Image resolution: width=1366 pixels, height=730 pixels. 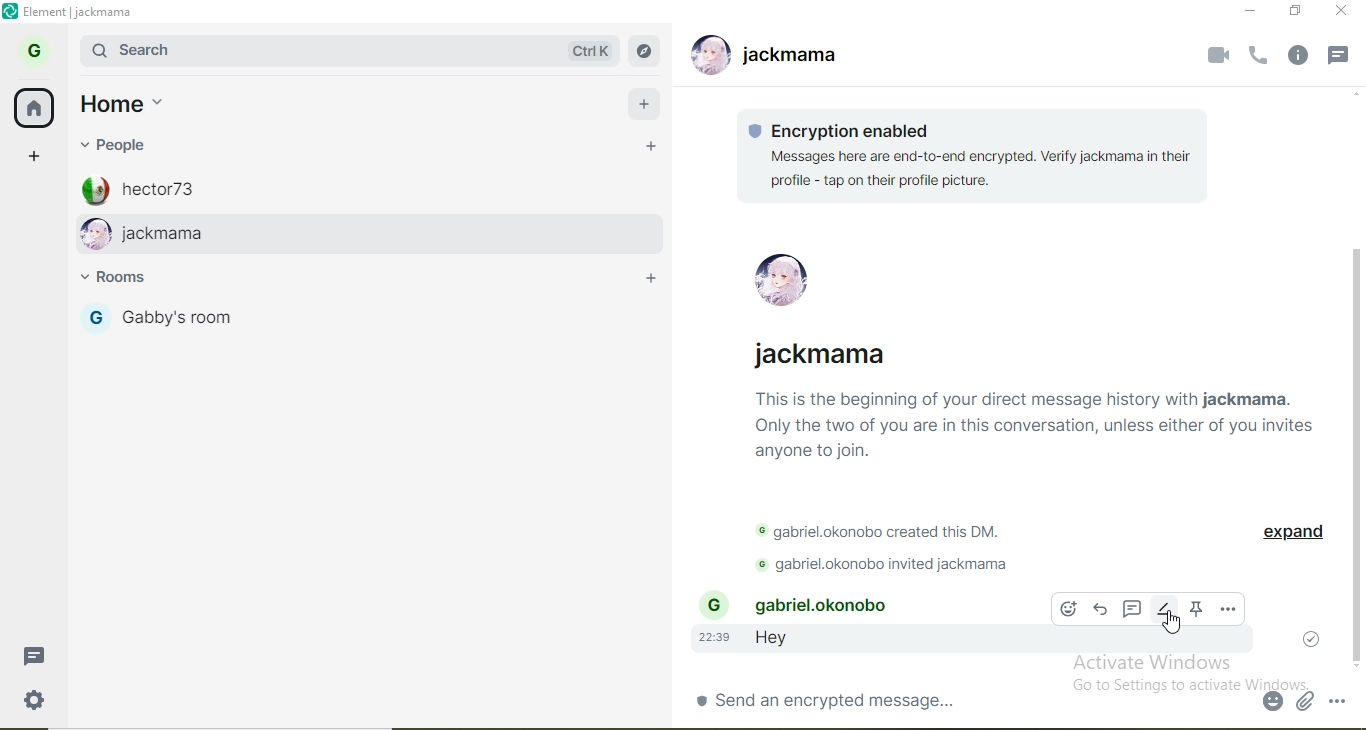 I want to click on text 4, so click(x=898, y=562).